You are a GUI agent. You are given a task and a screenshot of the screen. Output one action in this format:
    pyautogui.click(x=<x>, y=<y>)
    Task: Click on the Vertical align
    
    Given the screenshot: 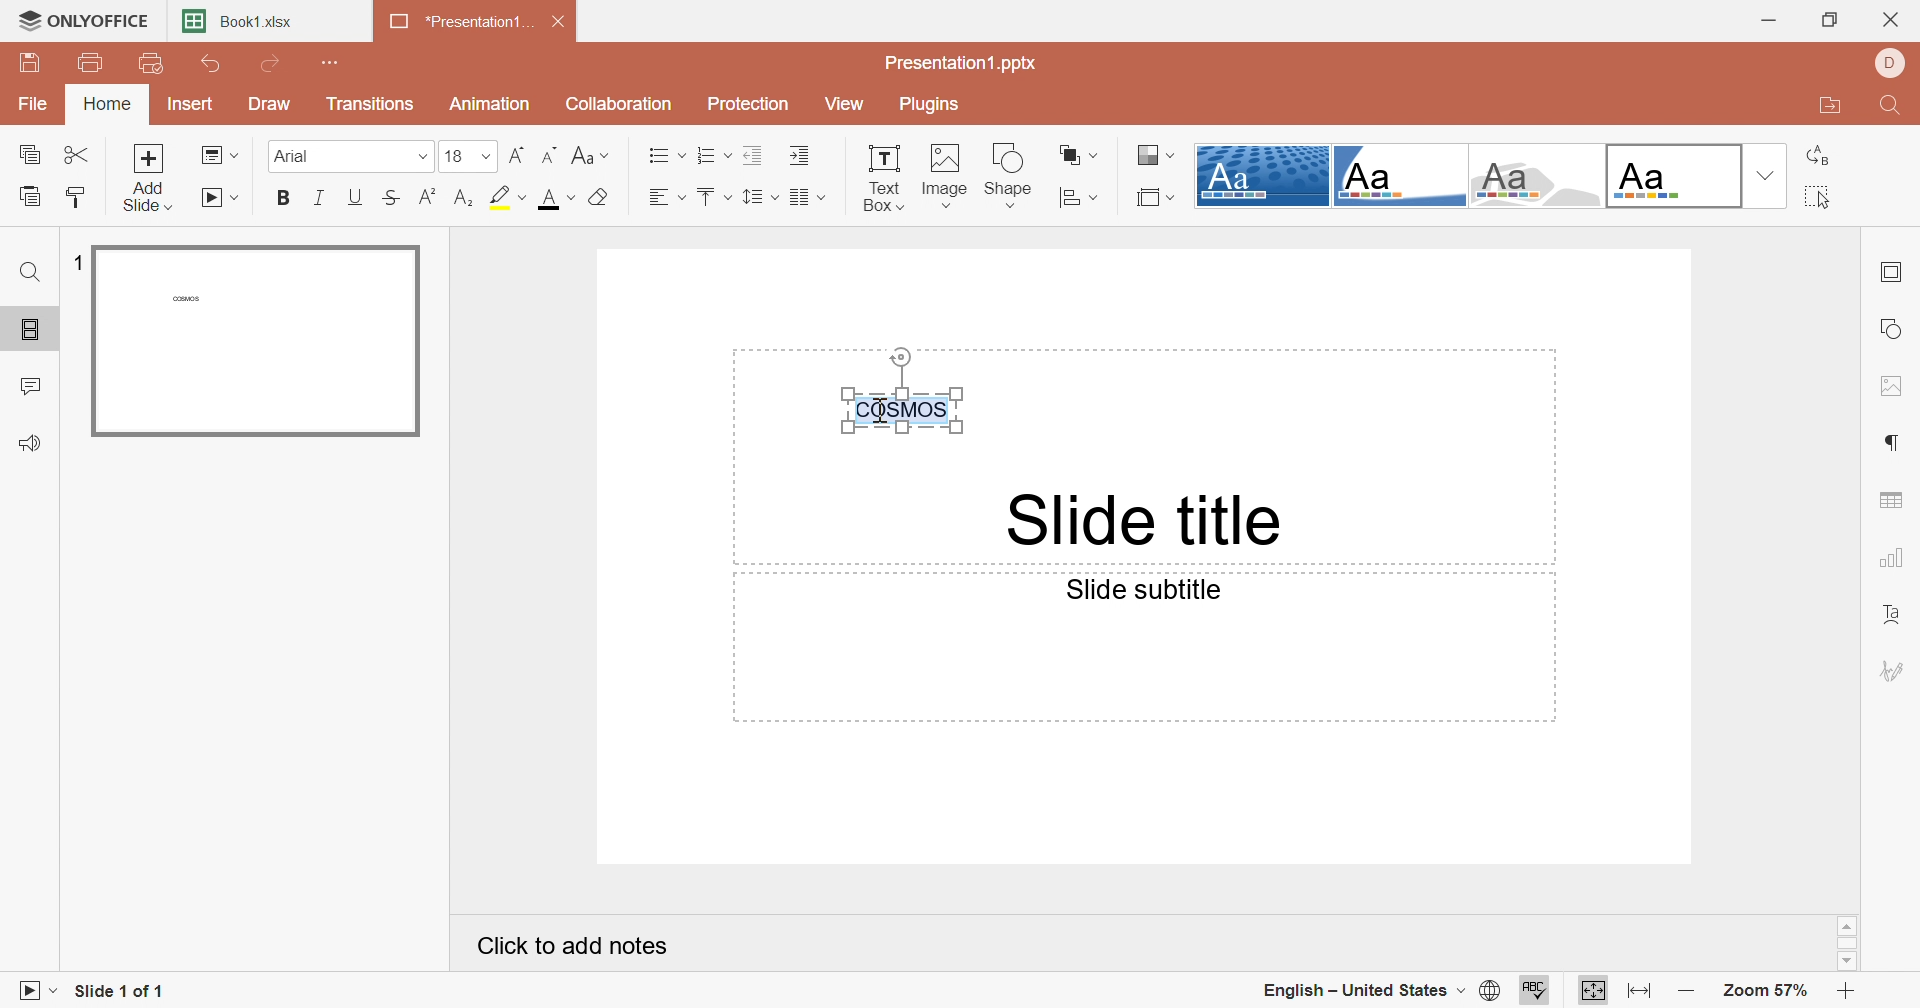 What is the action you would take?
    pyautogui.click(x=711, y=196)
    